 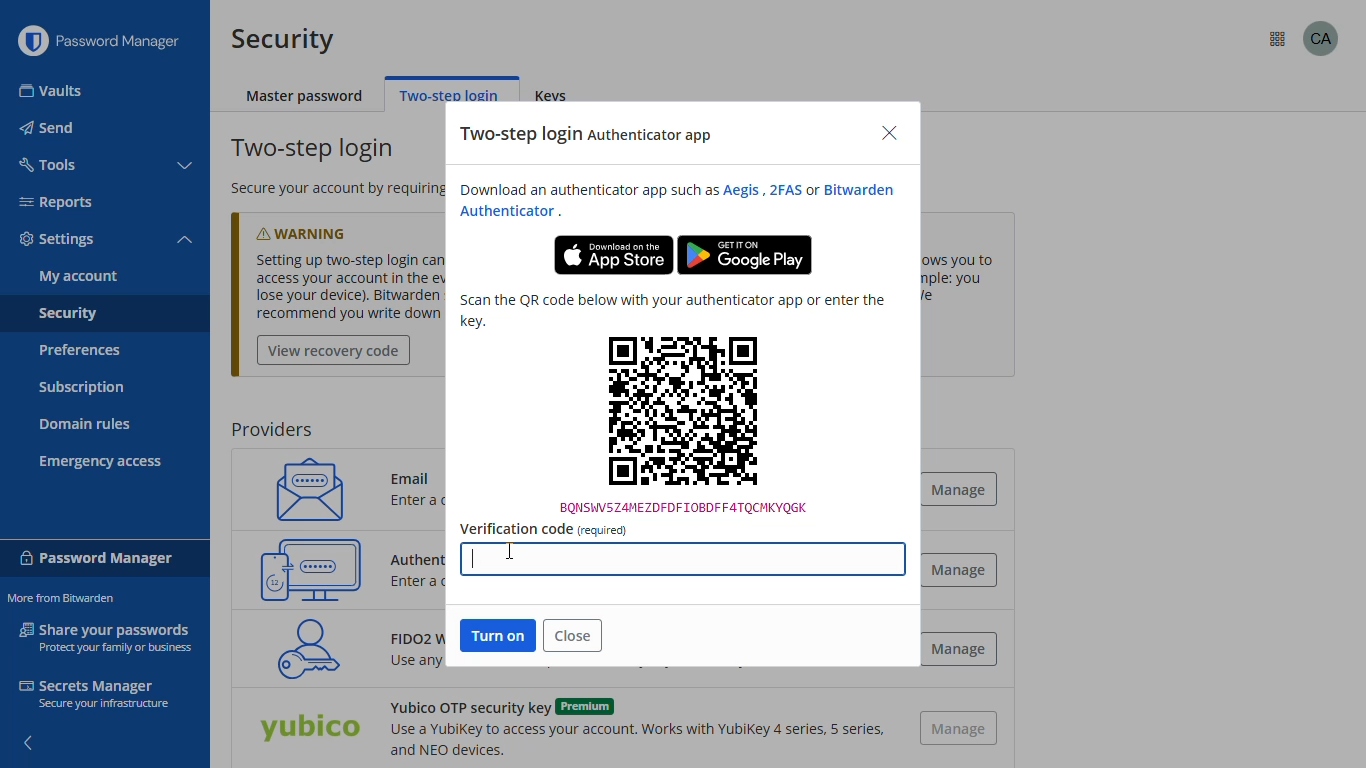 I want to click on security, so click(x=67, y=315).